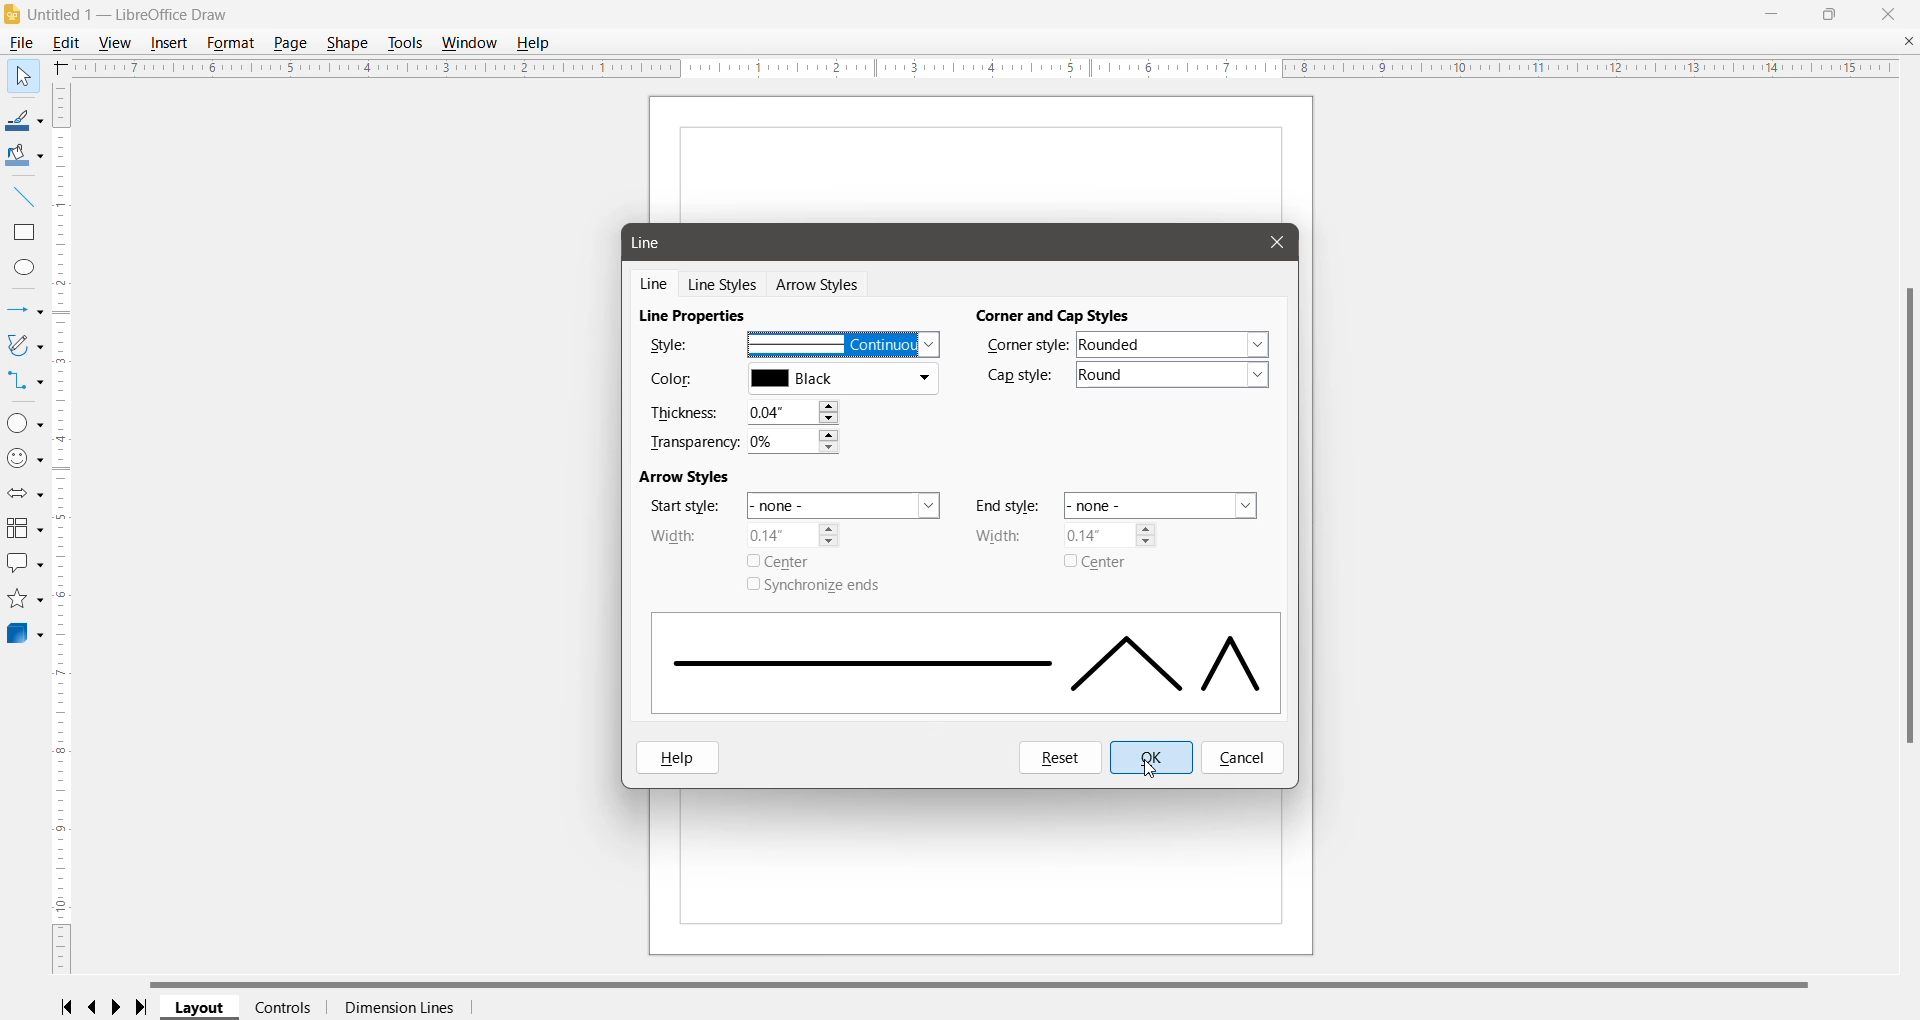  Describe the element at coordinates (694, 442) in the screenshot. I see `Transparency` at that location.